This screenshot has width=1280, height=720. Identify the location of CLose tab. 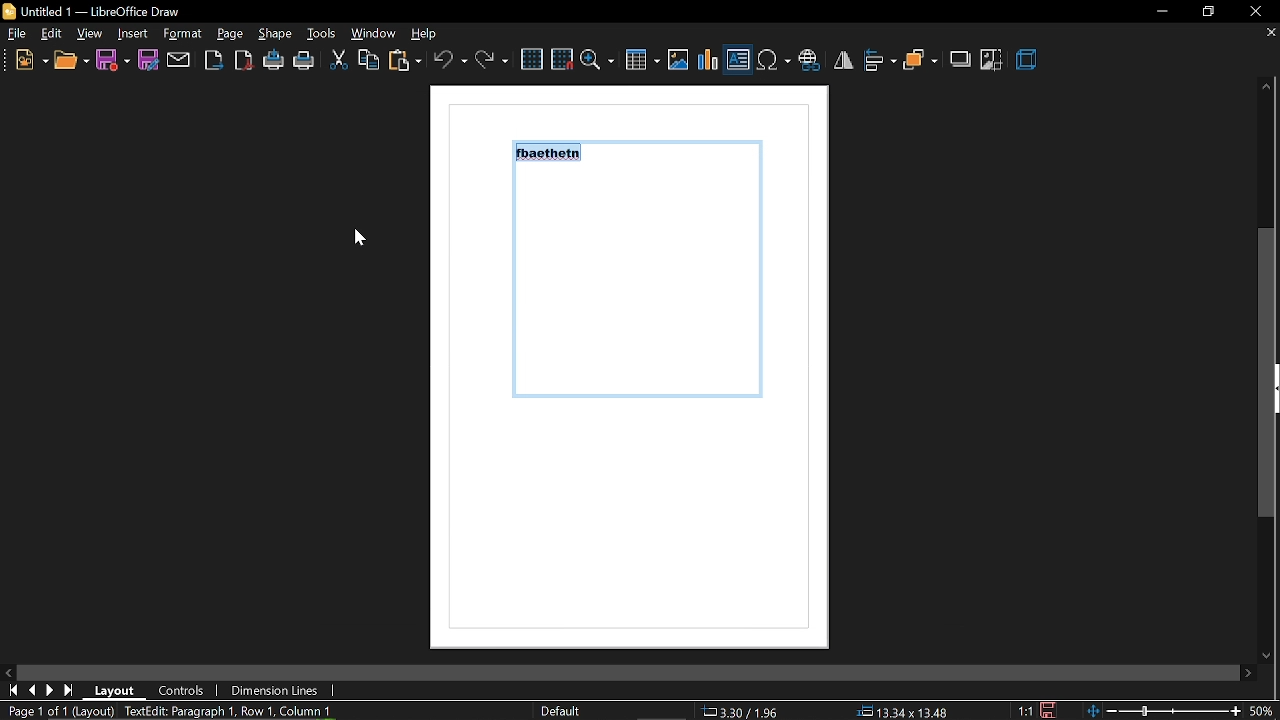
(1270, 33).